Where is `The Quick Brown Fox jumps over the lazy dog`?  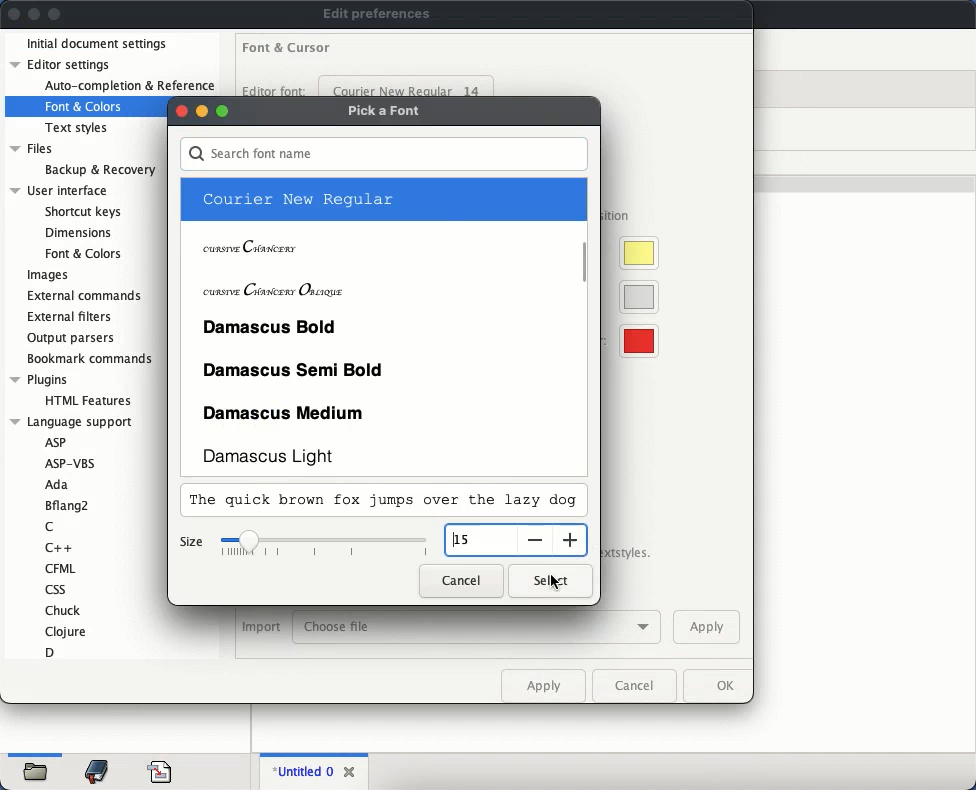
The Quick Brown Fox jumps over the lazy dog is located at coordinates (370, 501).